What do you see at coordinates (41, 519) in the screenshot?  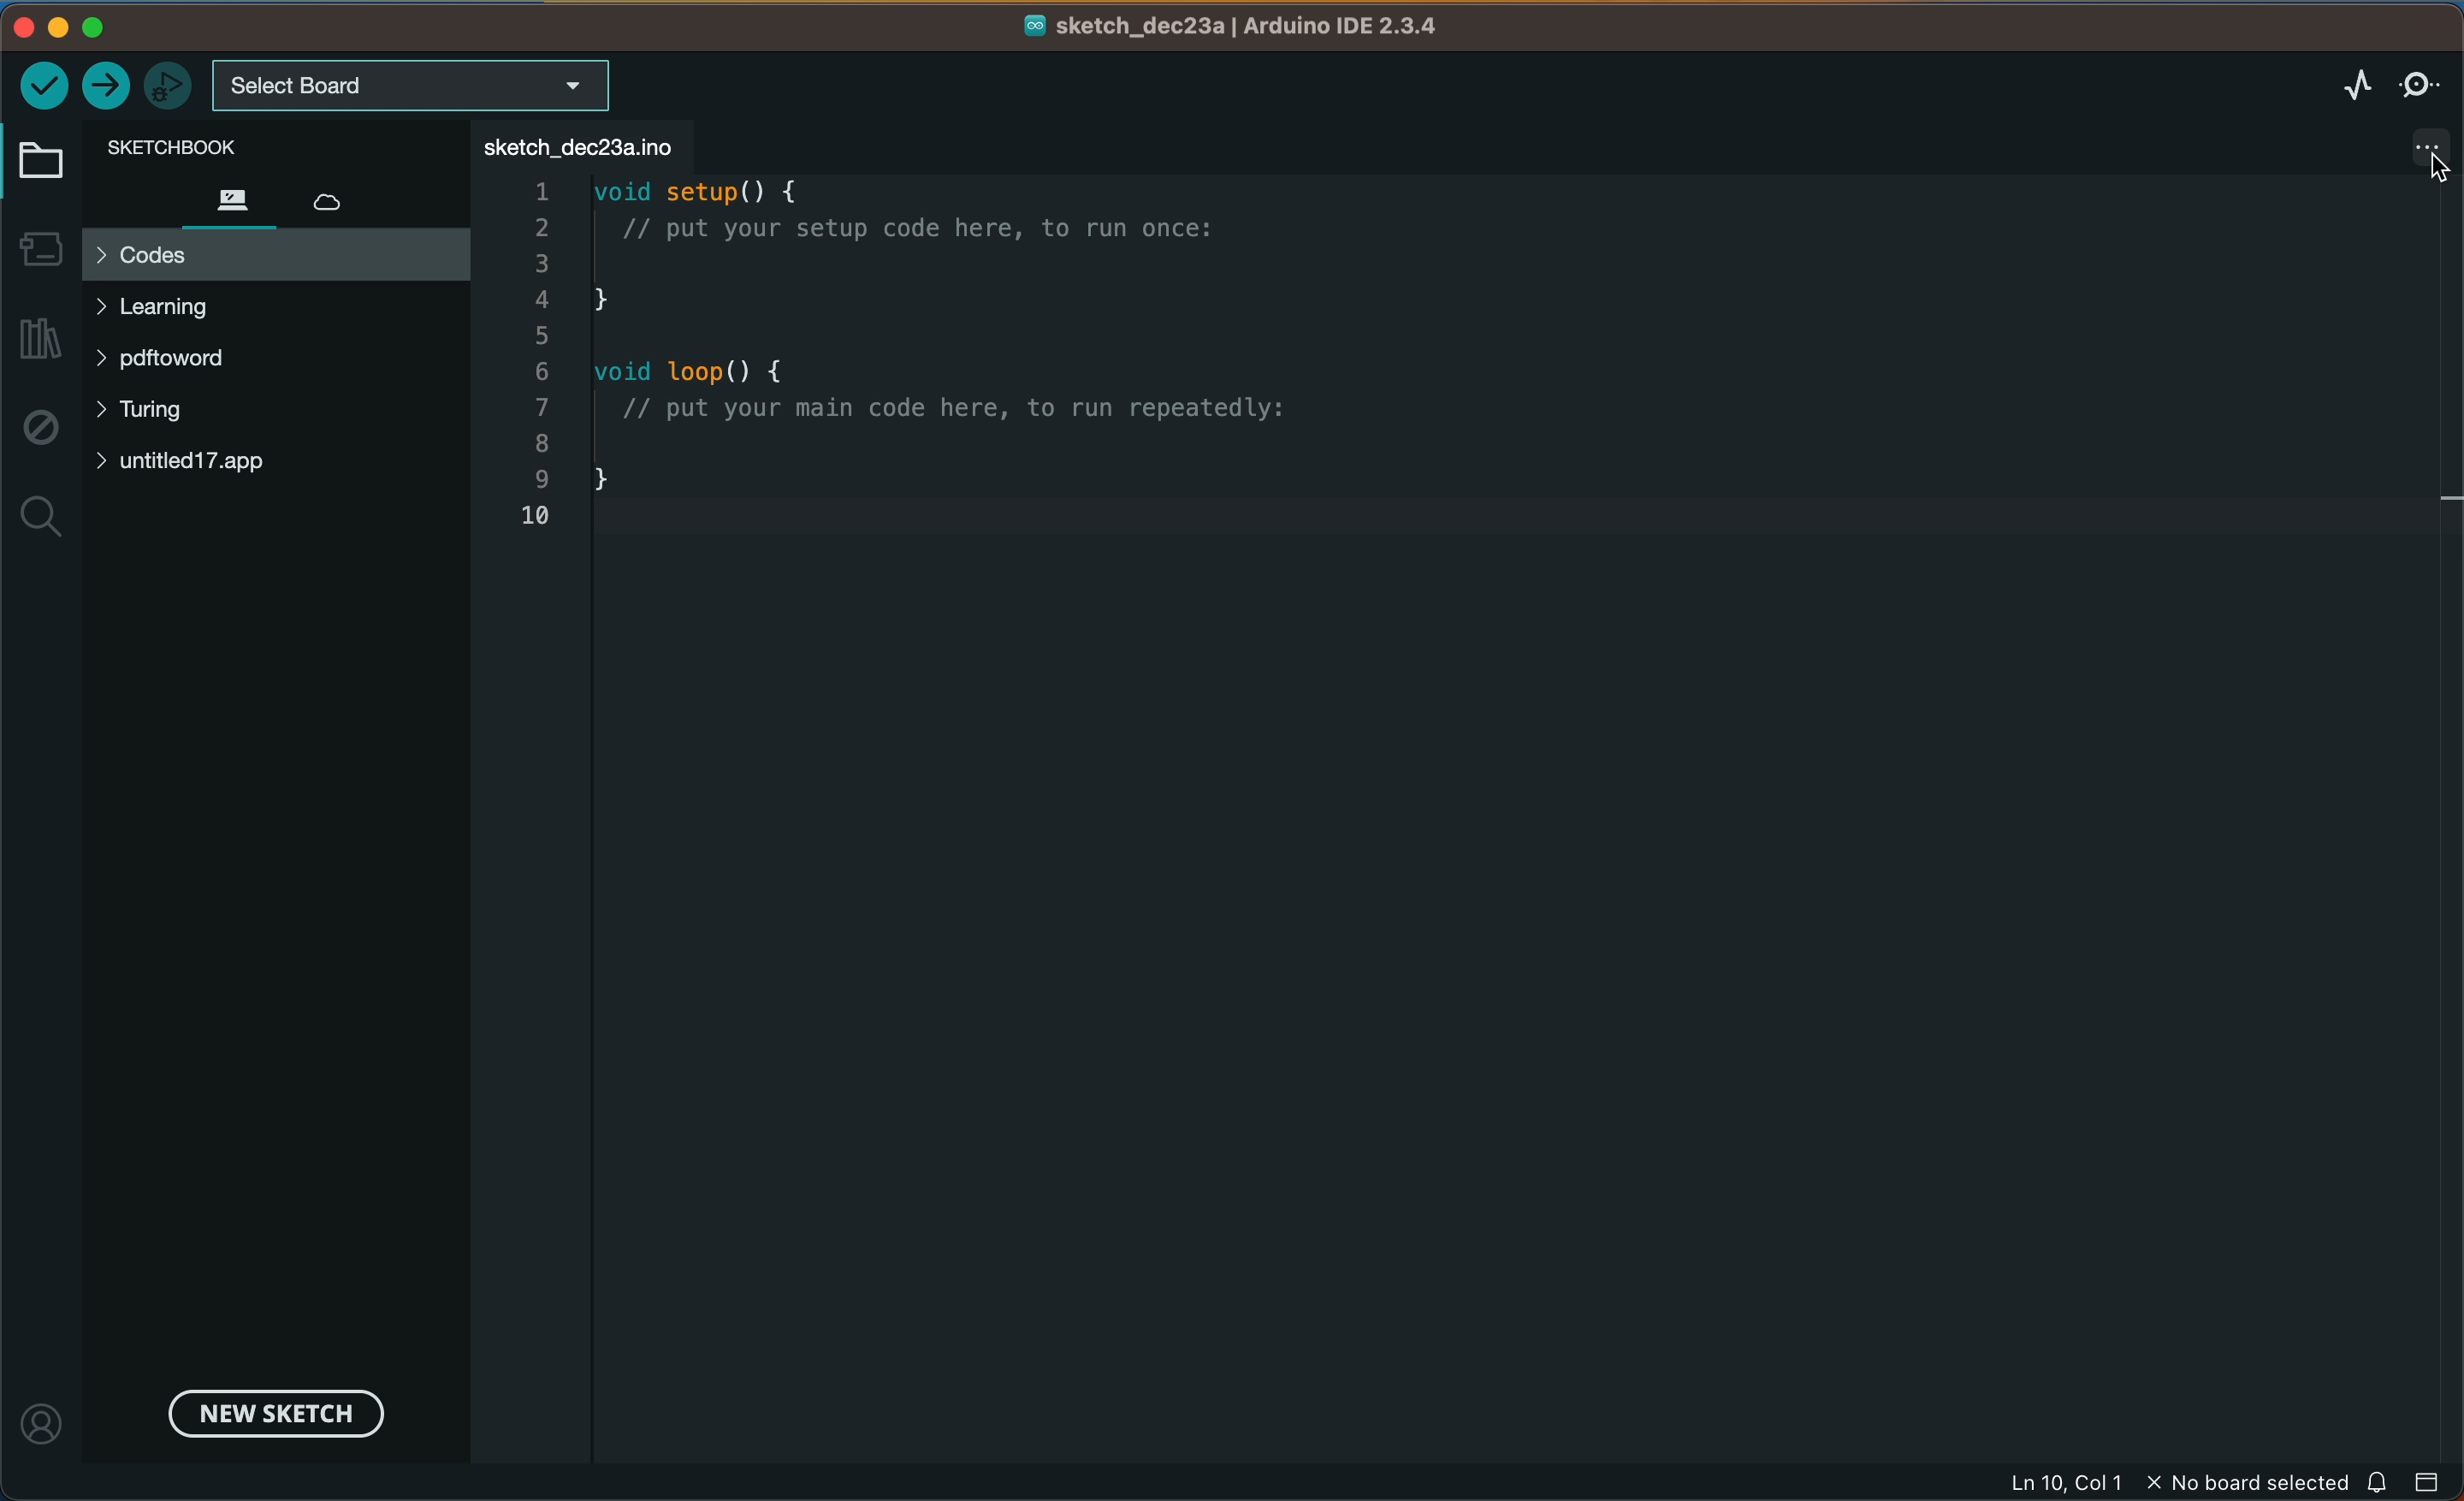 I see `search` at bounding box center [41, 519].